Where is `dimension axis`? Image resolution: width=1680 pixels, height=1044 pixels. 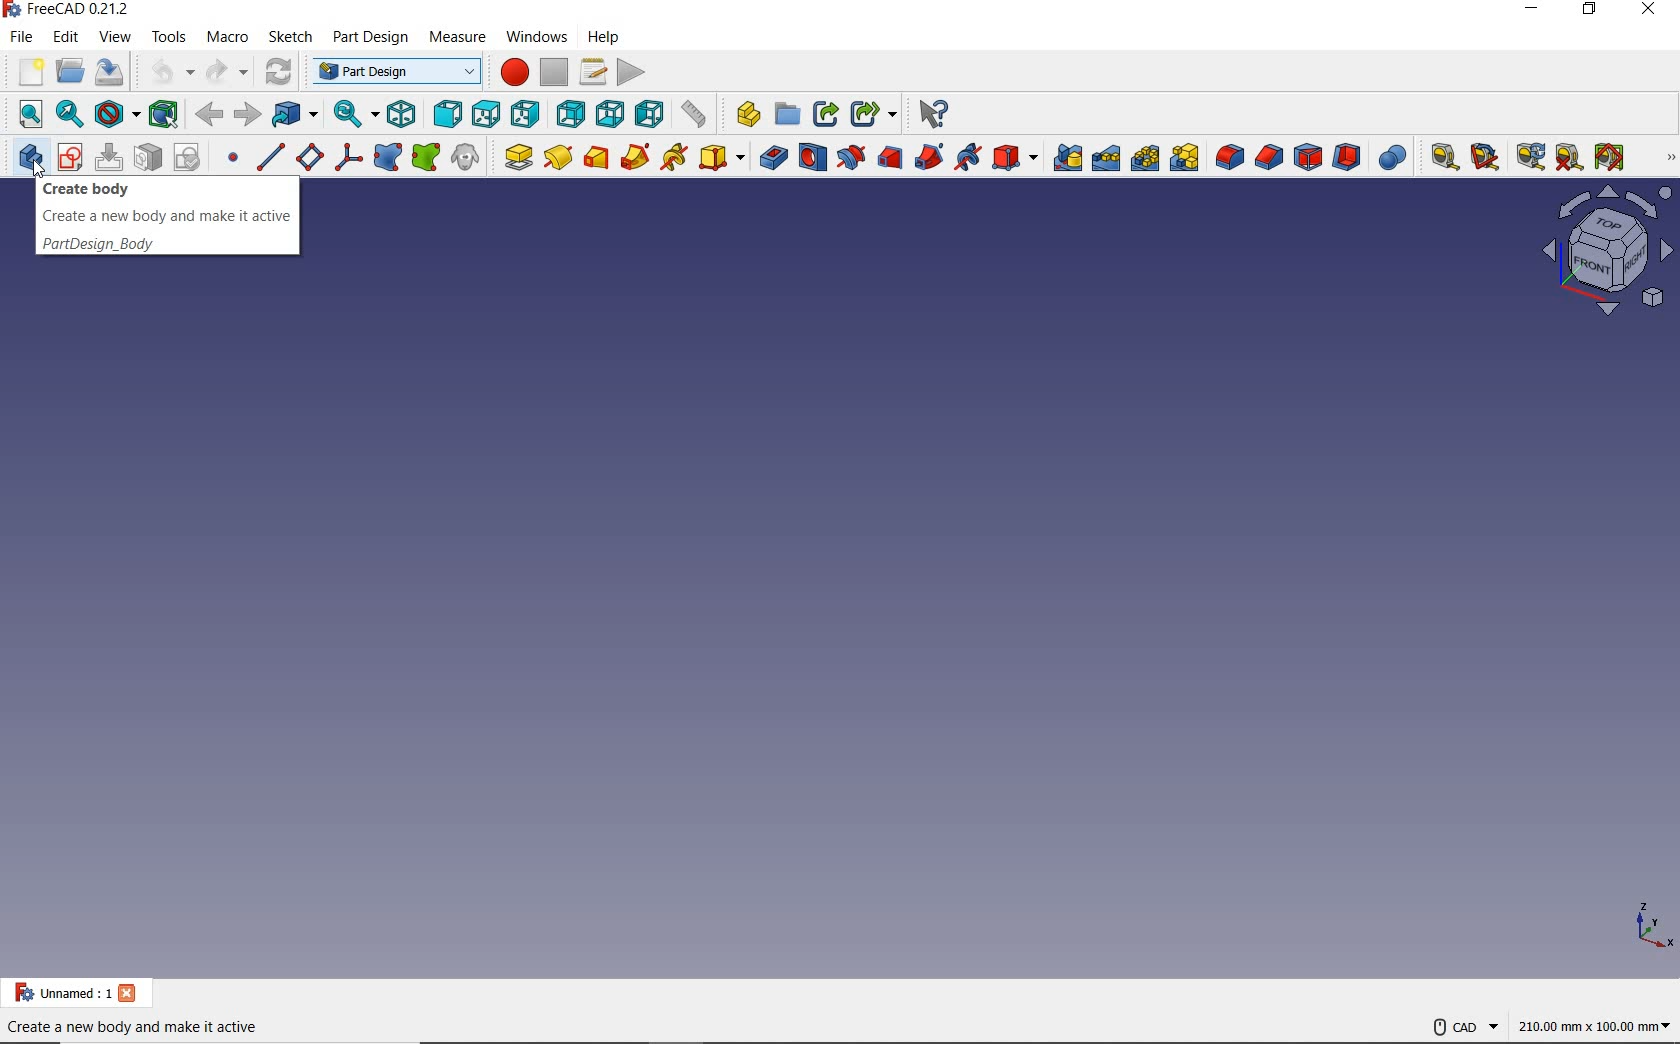
dimension axis is located at coordinates (1649, 924).